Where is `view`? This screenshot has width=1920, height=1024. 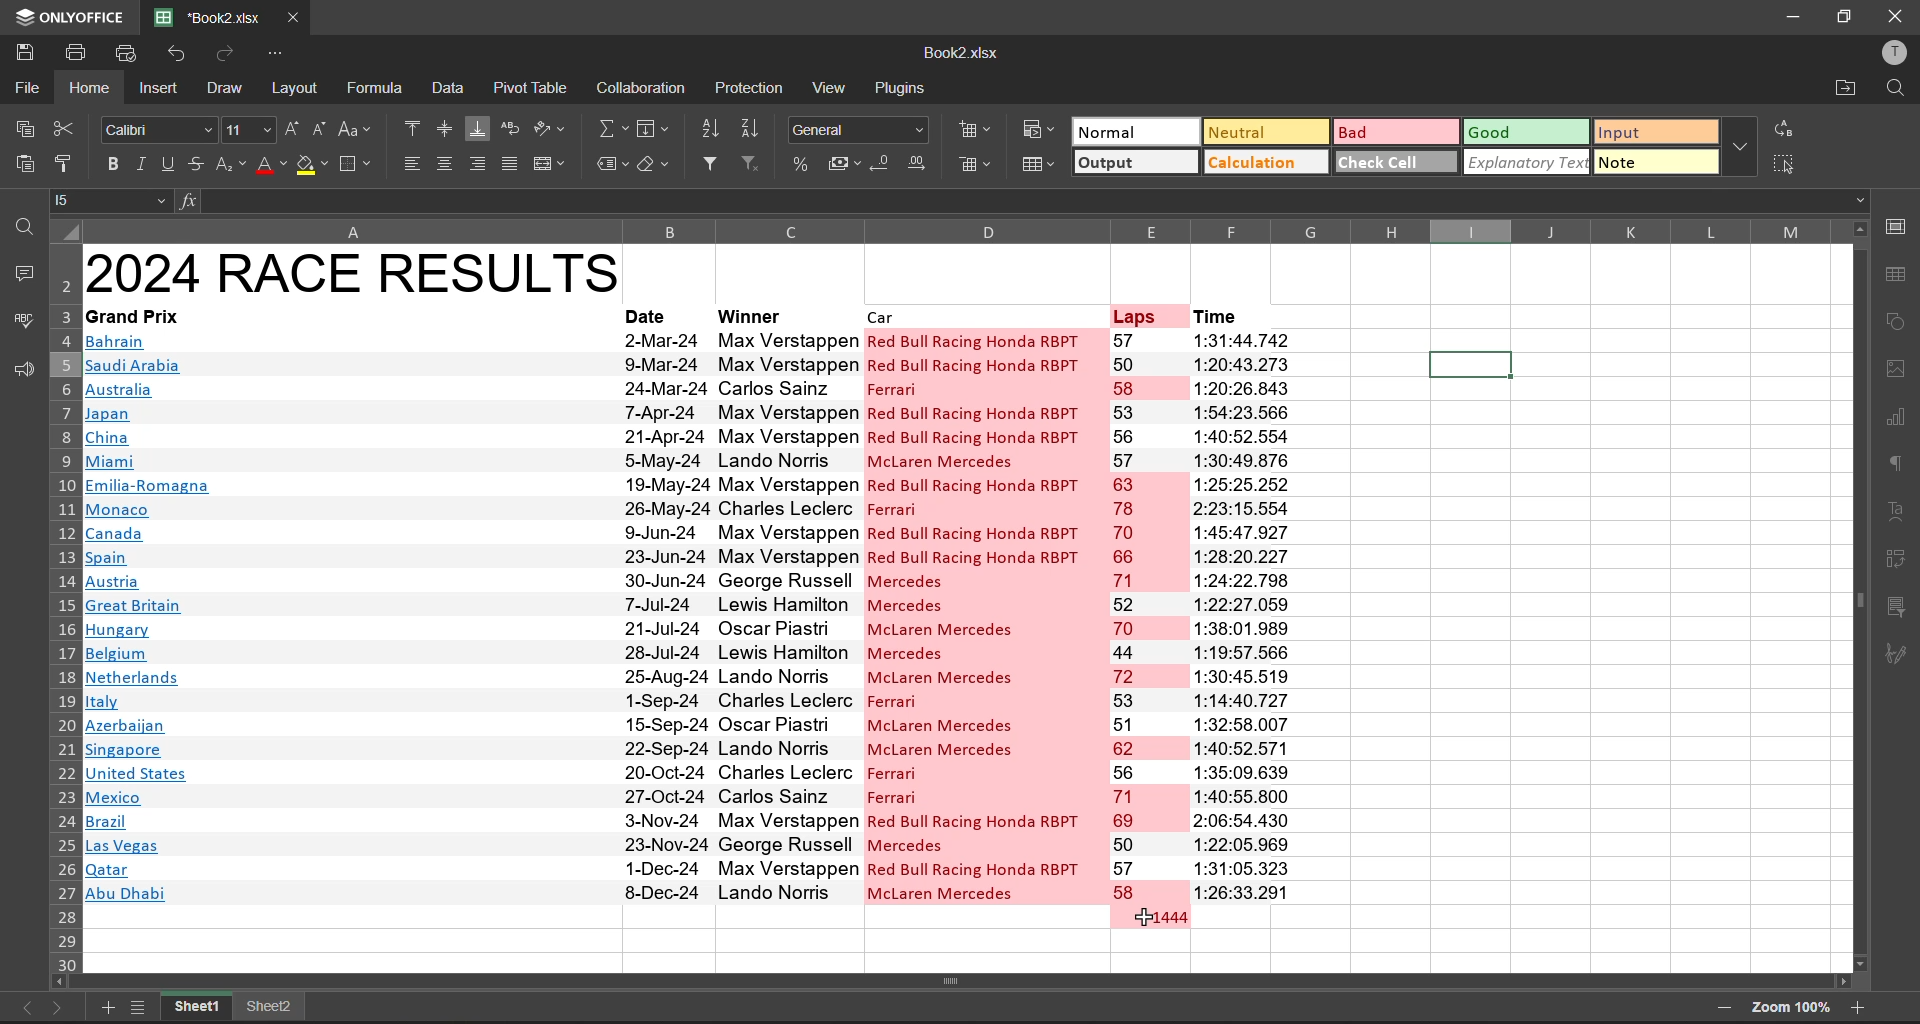
view is located at coordinates (833, 89).